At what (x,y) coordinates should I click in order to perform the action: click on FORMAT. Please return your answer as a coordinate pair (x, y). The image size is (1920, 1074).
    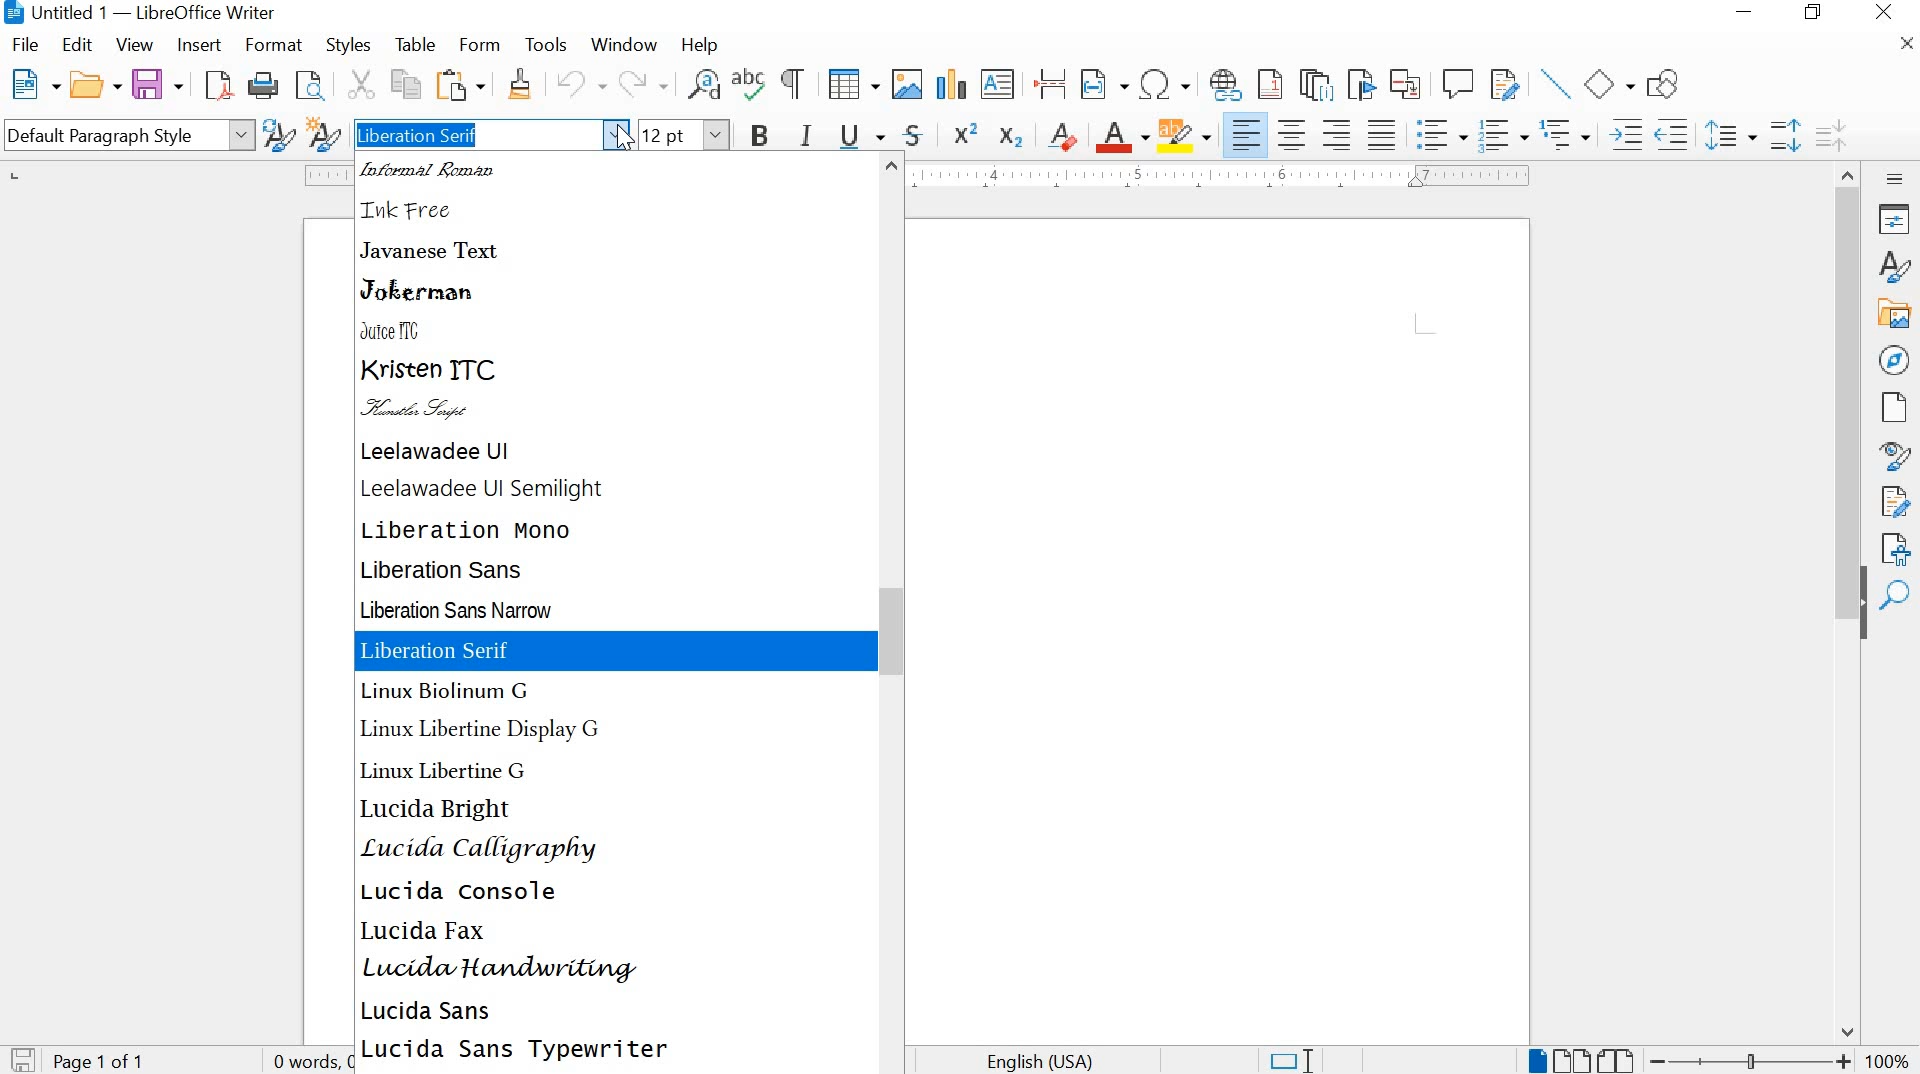
    Looking at the image, I should click on (275, 43).